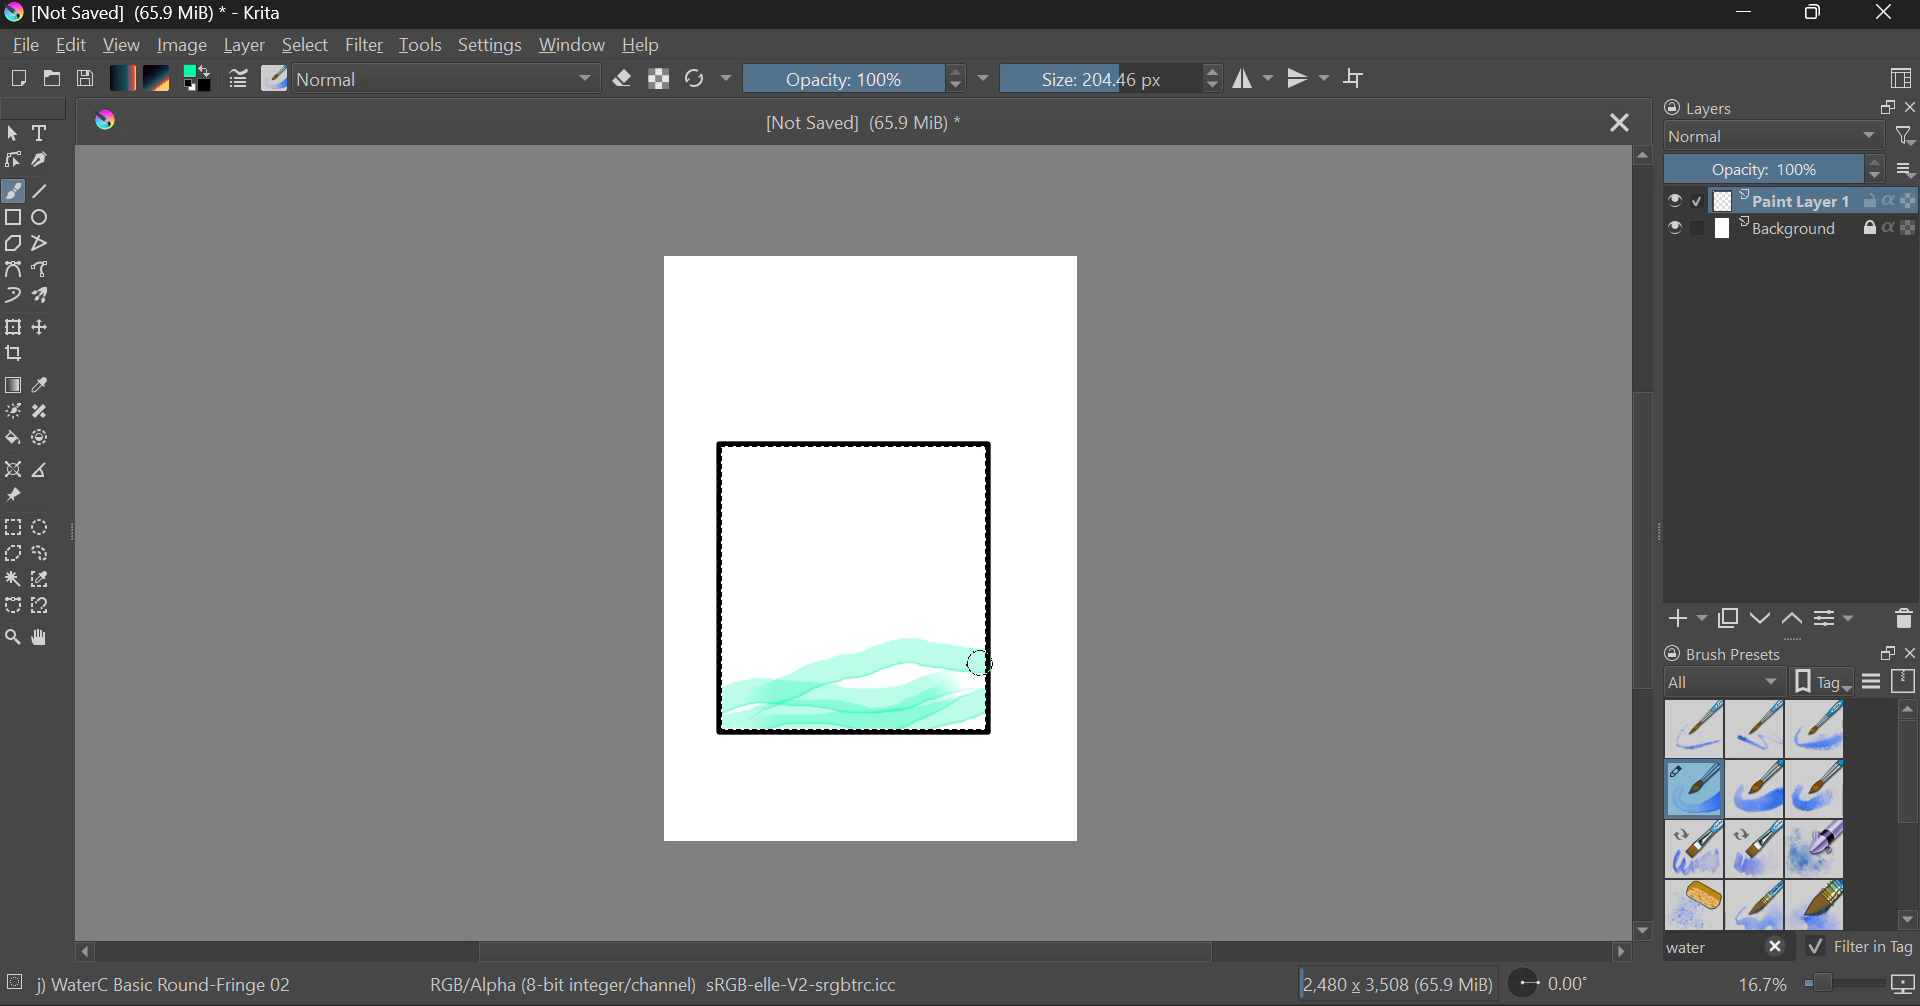  What do you see at coordinates (1696, 905) in the screenshot?
I see `Water C - Special Splats` at bounding box center [1696, 905].